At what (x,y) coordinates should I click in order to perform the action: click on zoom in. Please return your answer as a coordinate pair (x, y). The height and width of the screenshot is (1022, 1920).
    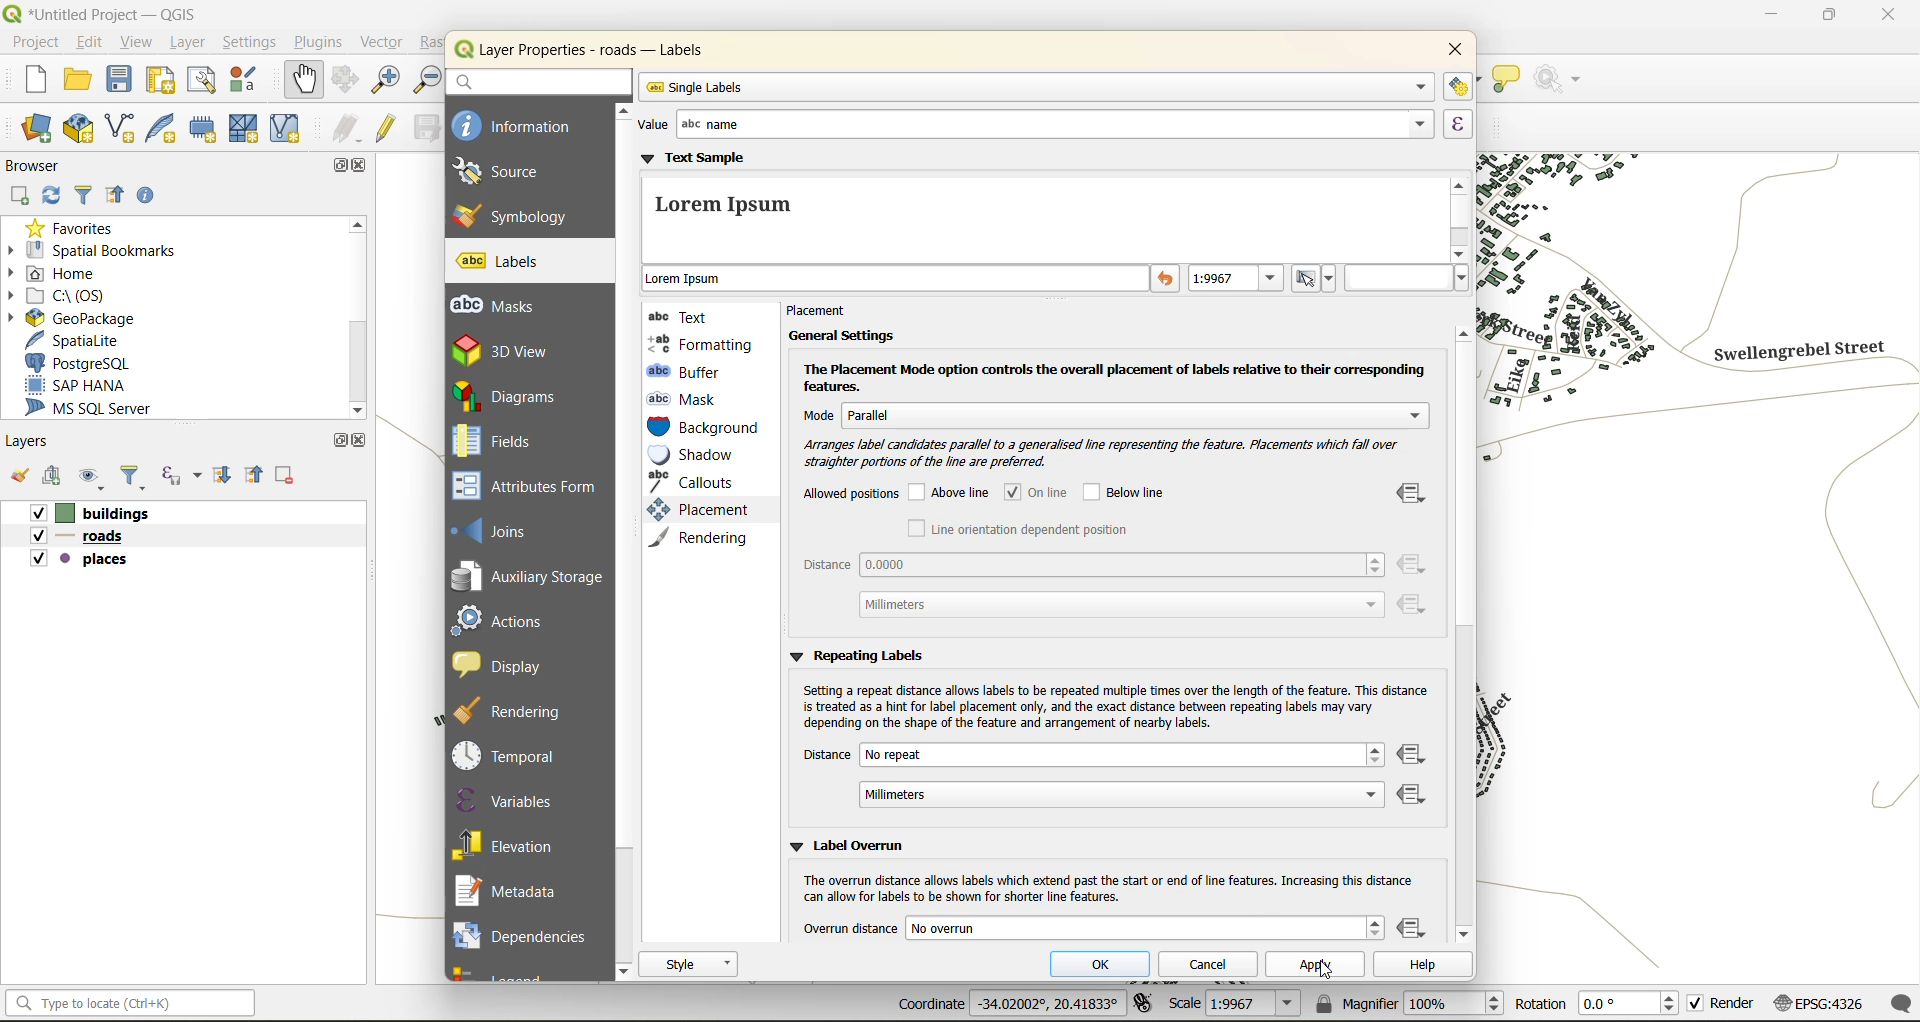
    Looking at the image, I should click on (389, 82).